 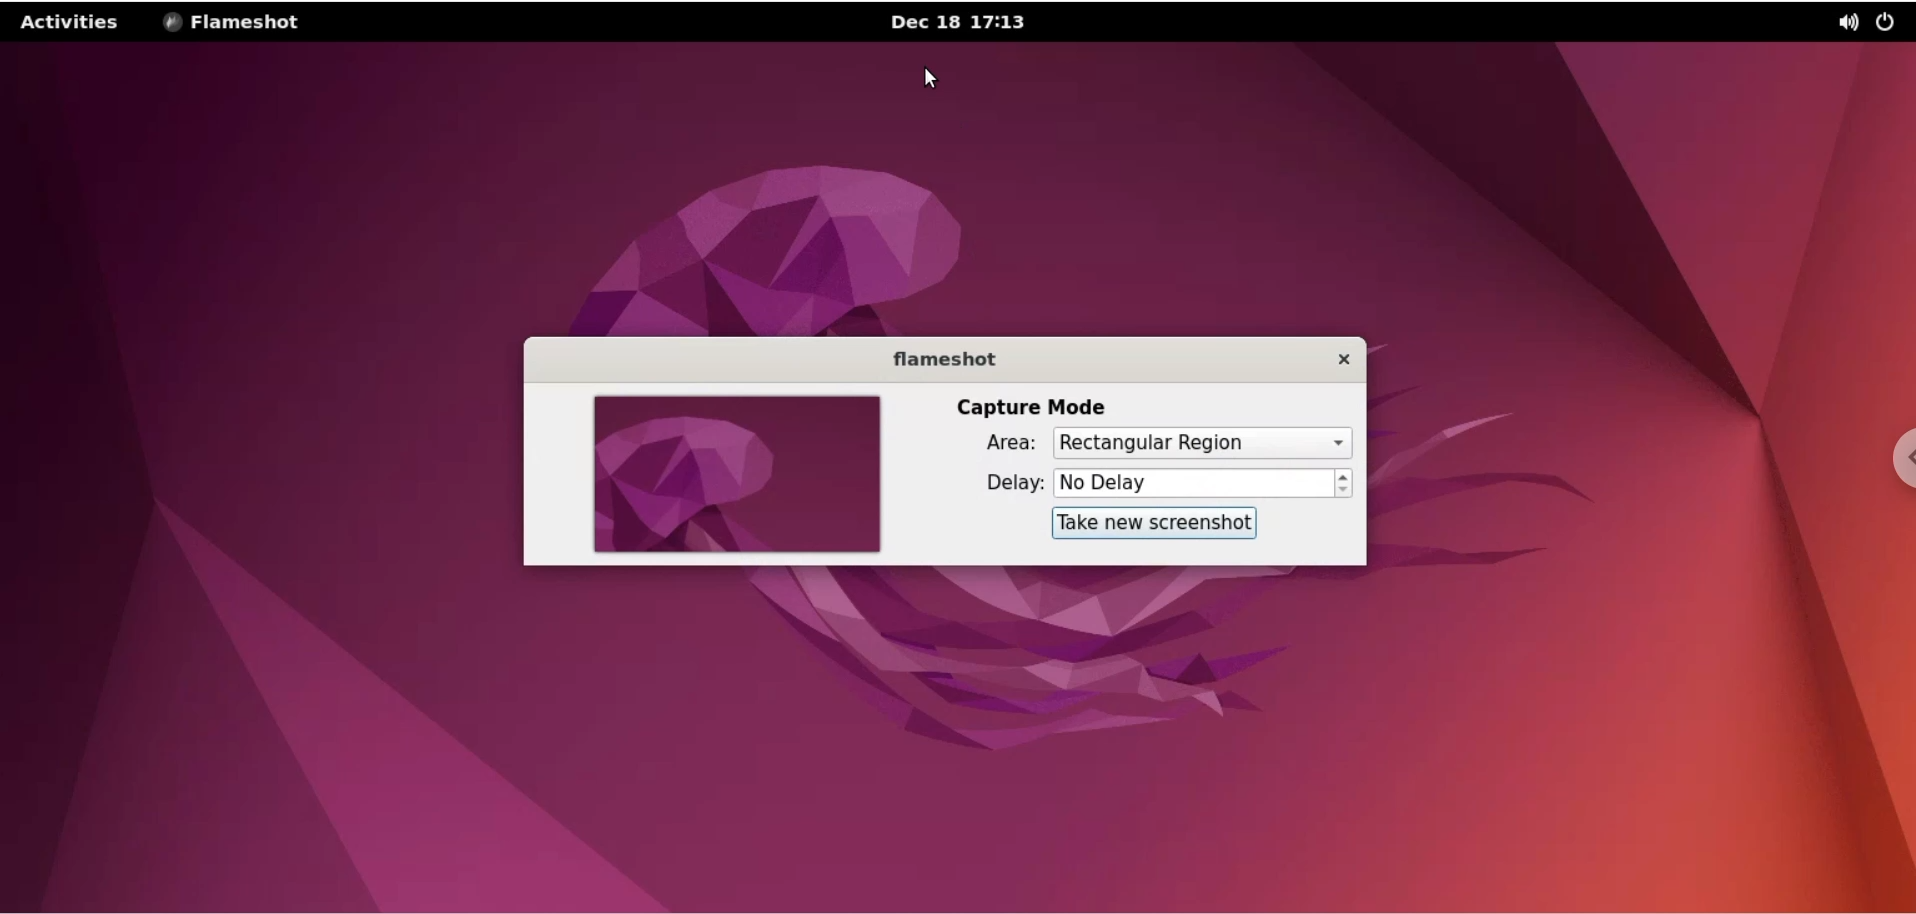 What do you see at coordinates (1029, 407) in the screenshot?
I see `capture model label` at bounding box center [1029, 407].